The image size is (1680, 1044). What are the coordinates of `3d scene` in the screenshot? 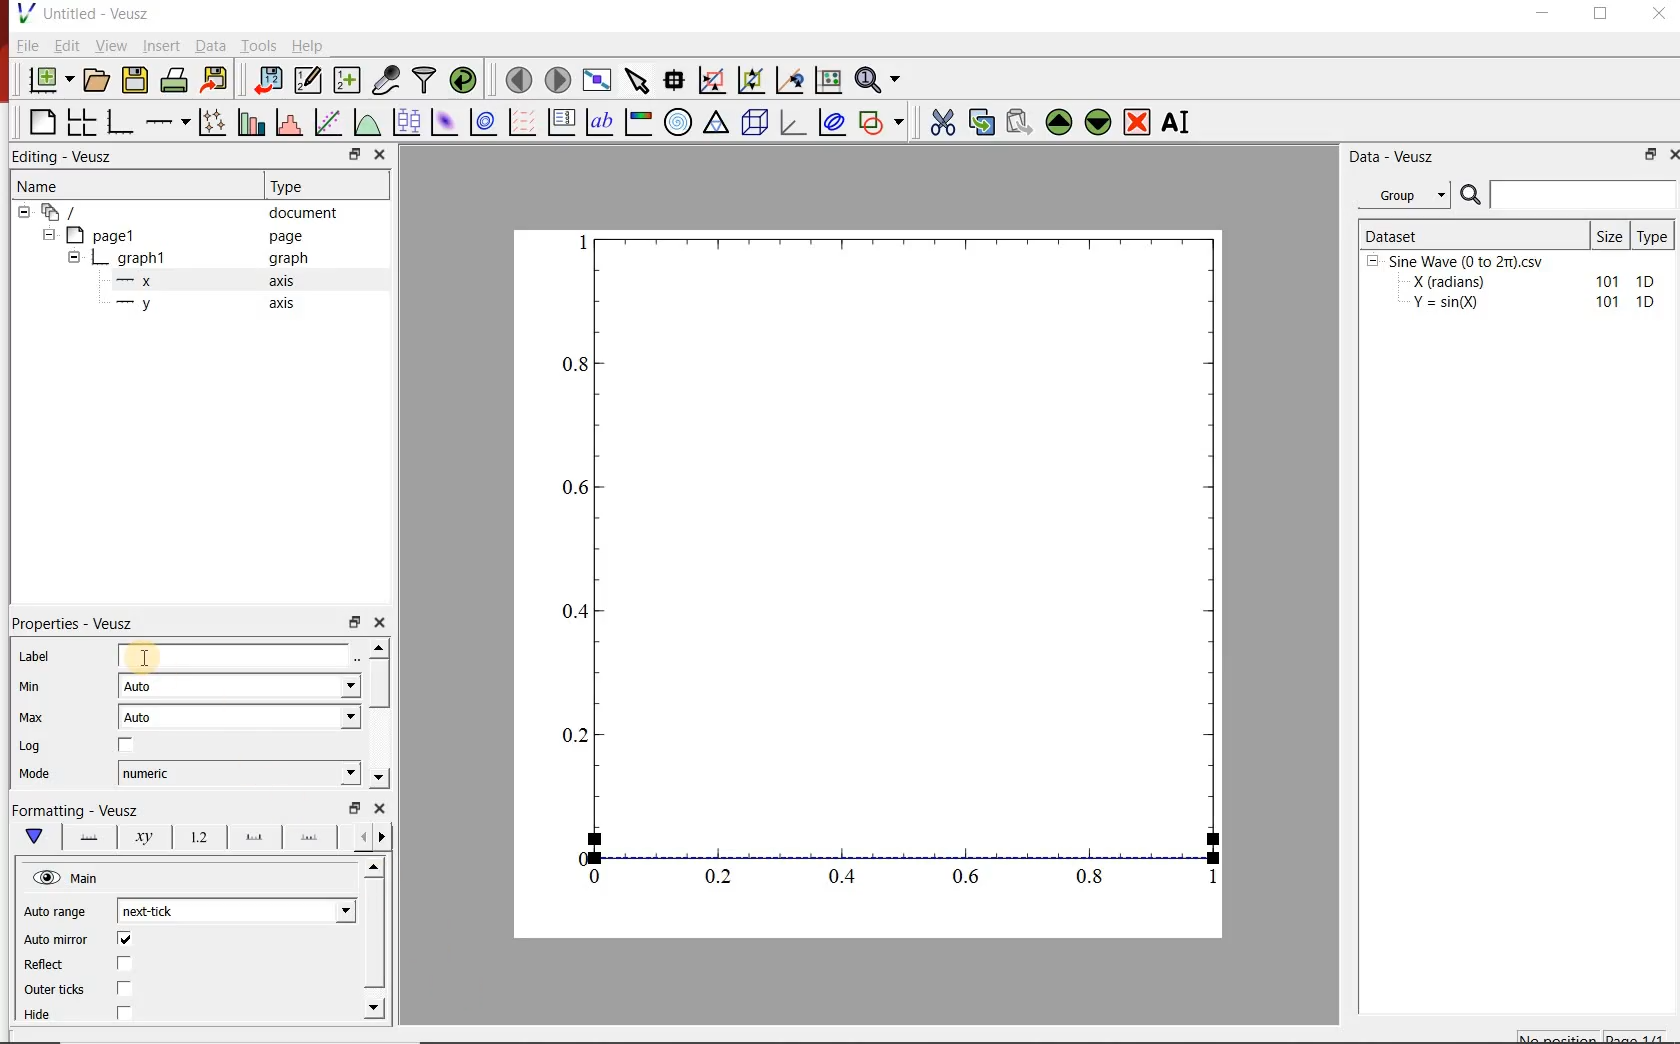 It's located at (755, 122).